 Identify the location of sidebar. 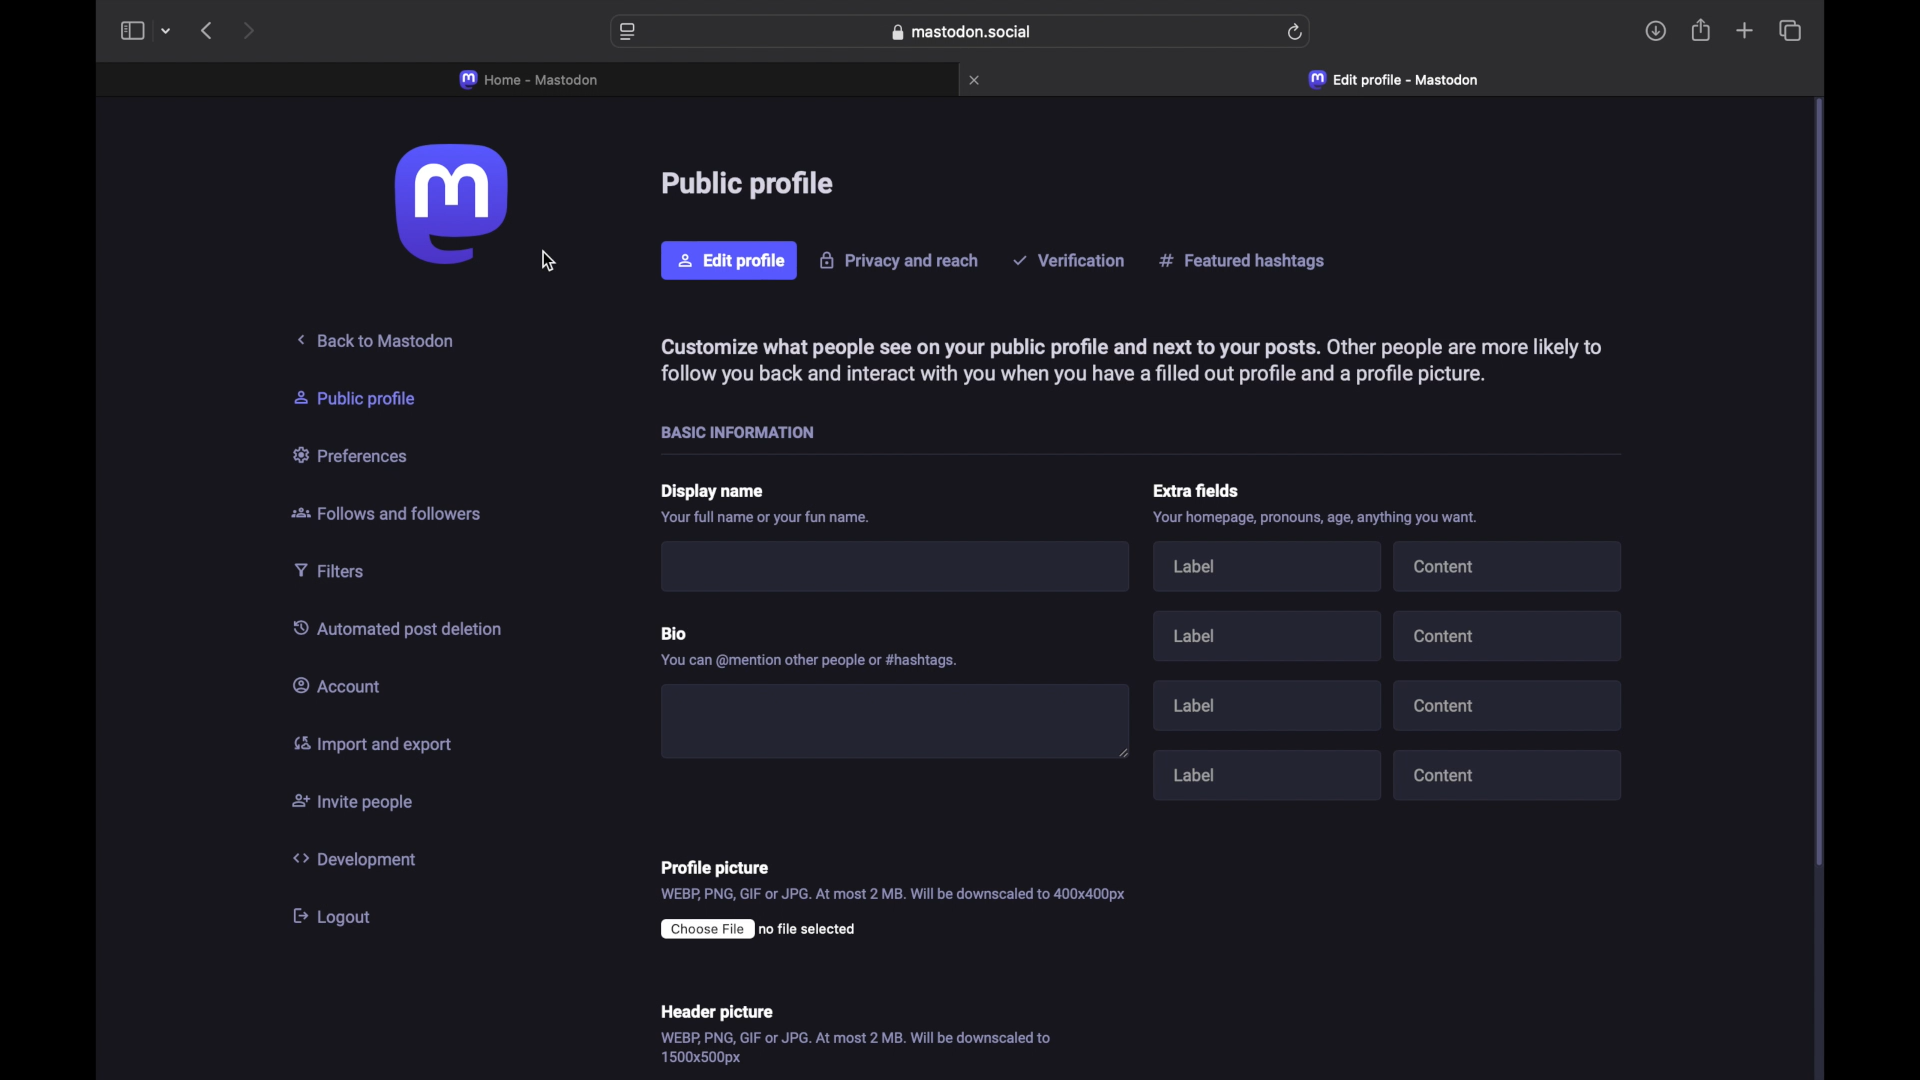
(131, 31).